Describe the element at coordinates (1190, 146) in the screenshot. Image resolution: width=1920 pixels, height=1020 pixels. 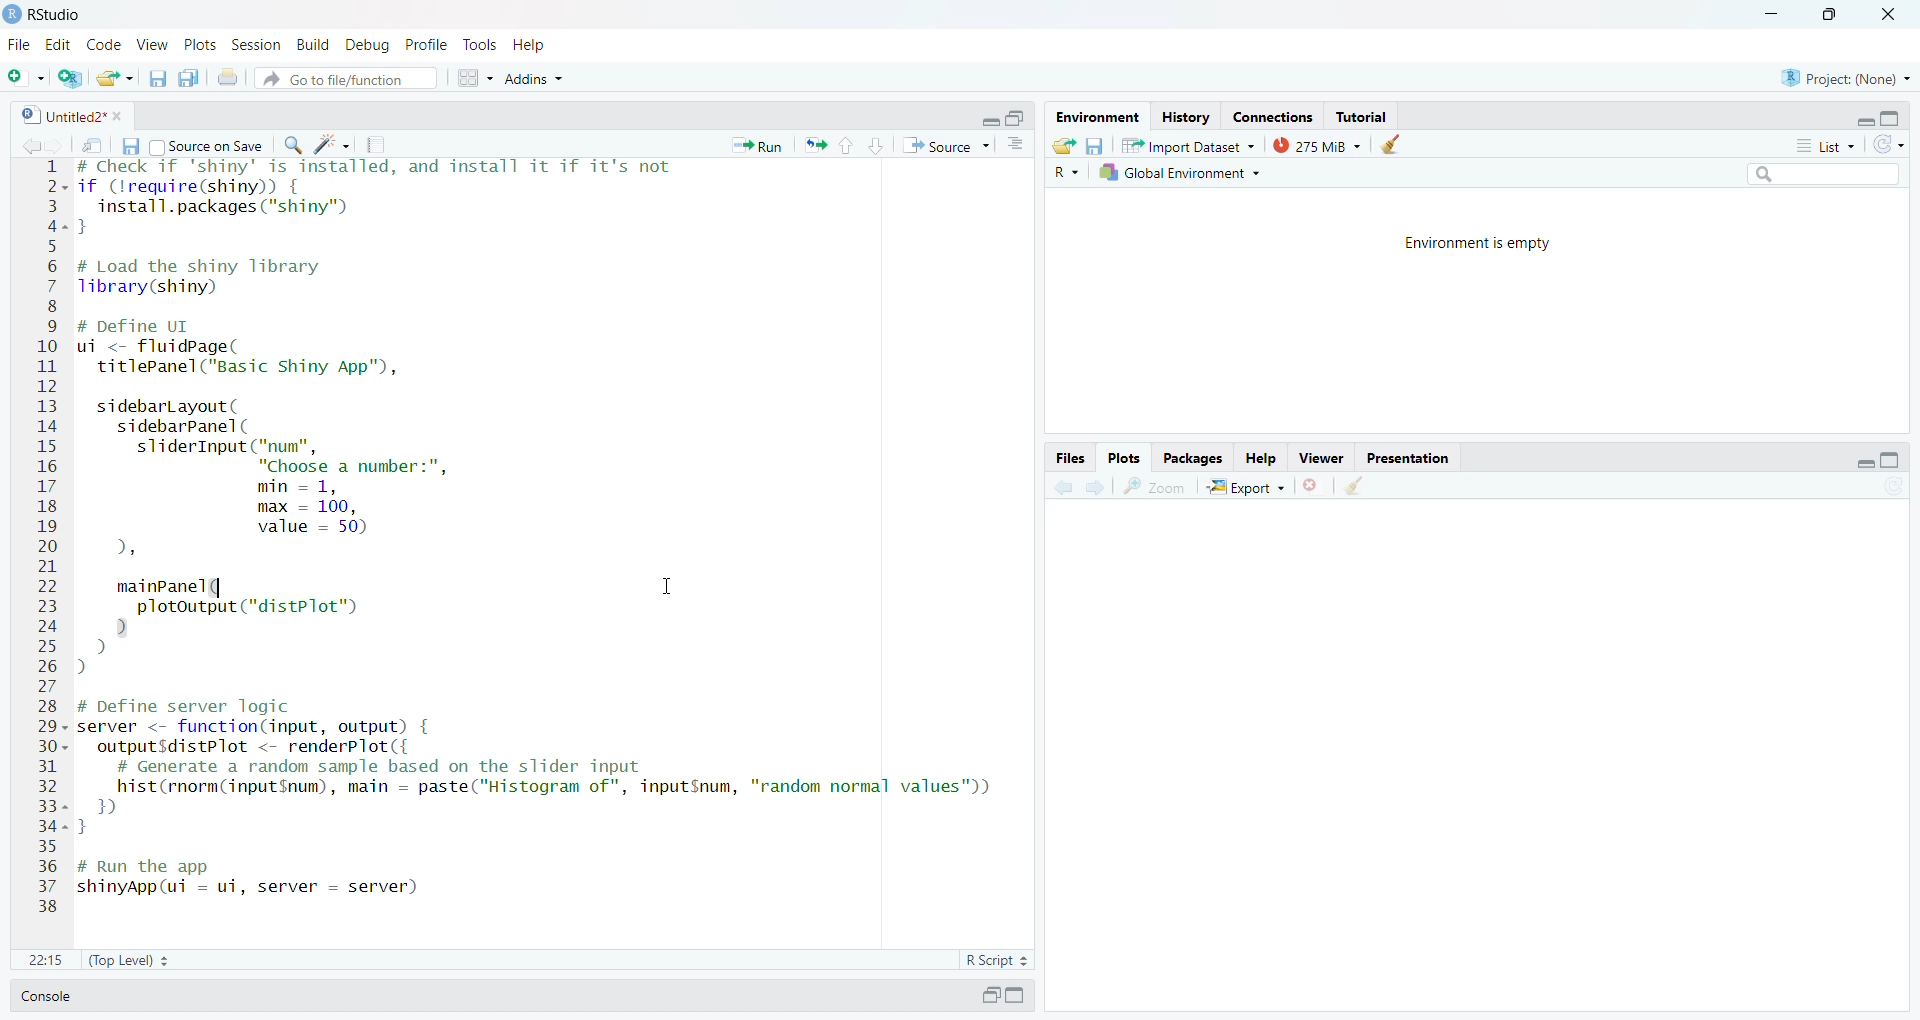
I see `Import Dataset` at that location.